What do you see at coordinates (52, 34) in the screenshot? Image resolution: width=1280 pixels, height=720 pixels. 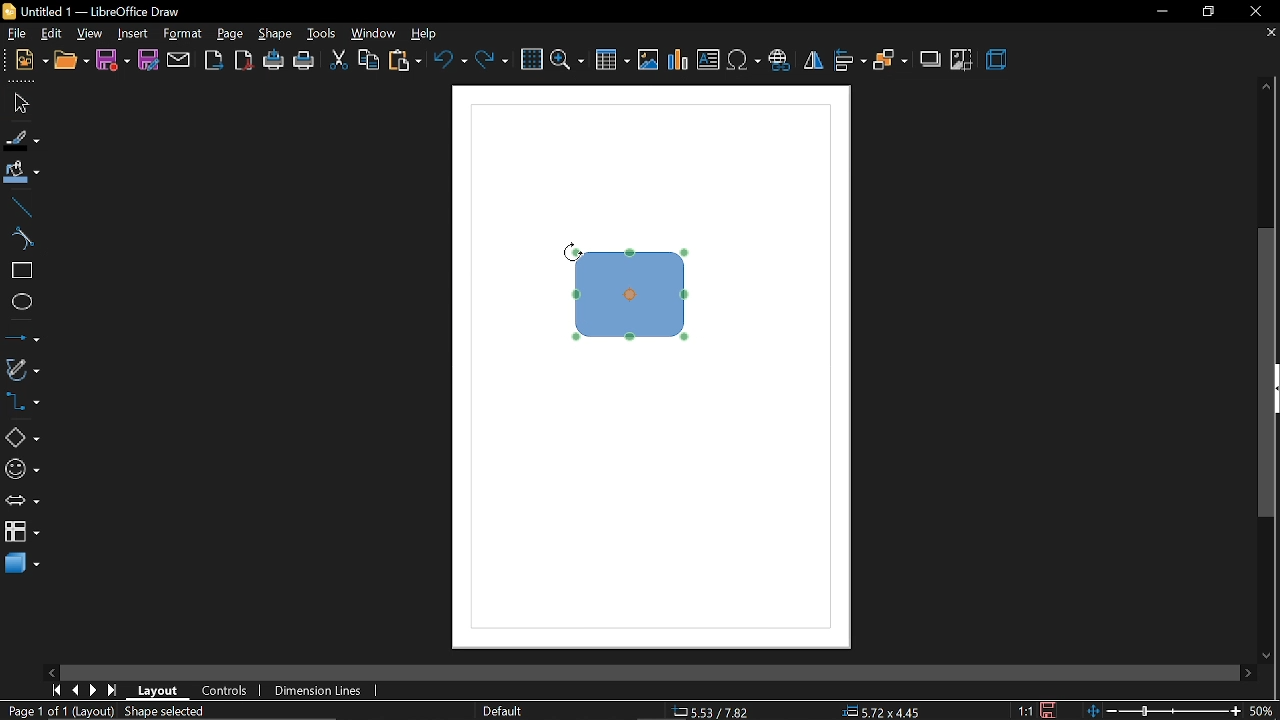 I see `edit` at bounding box center [52, 34].